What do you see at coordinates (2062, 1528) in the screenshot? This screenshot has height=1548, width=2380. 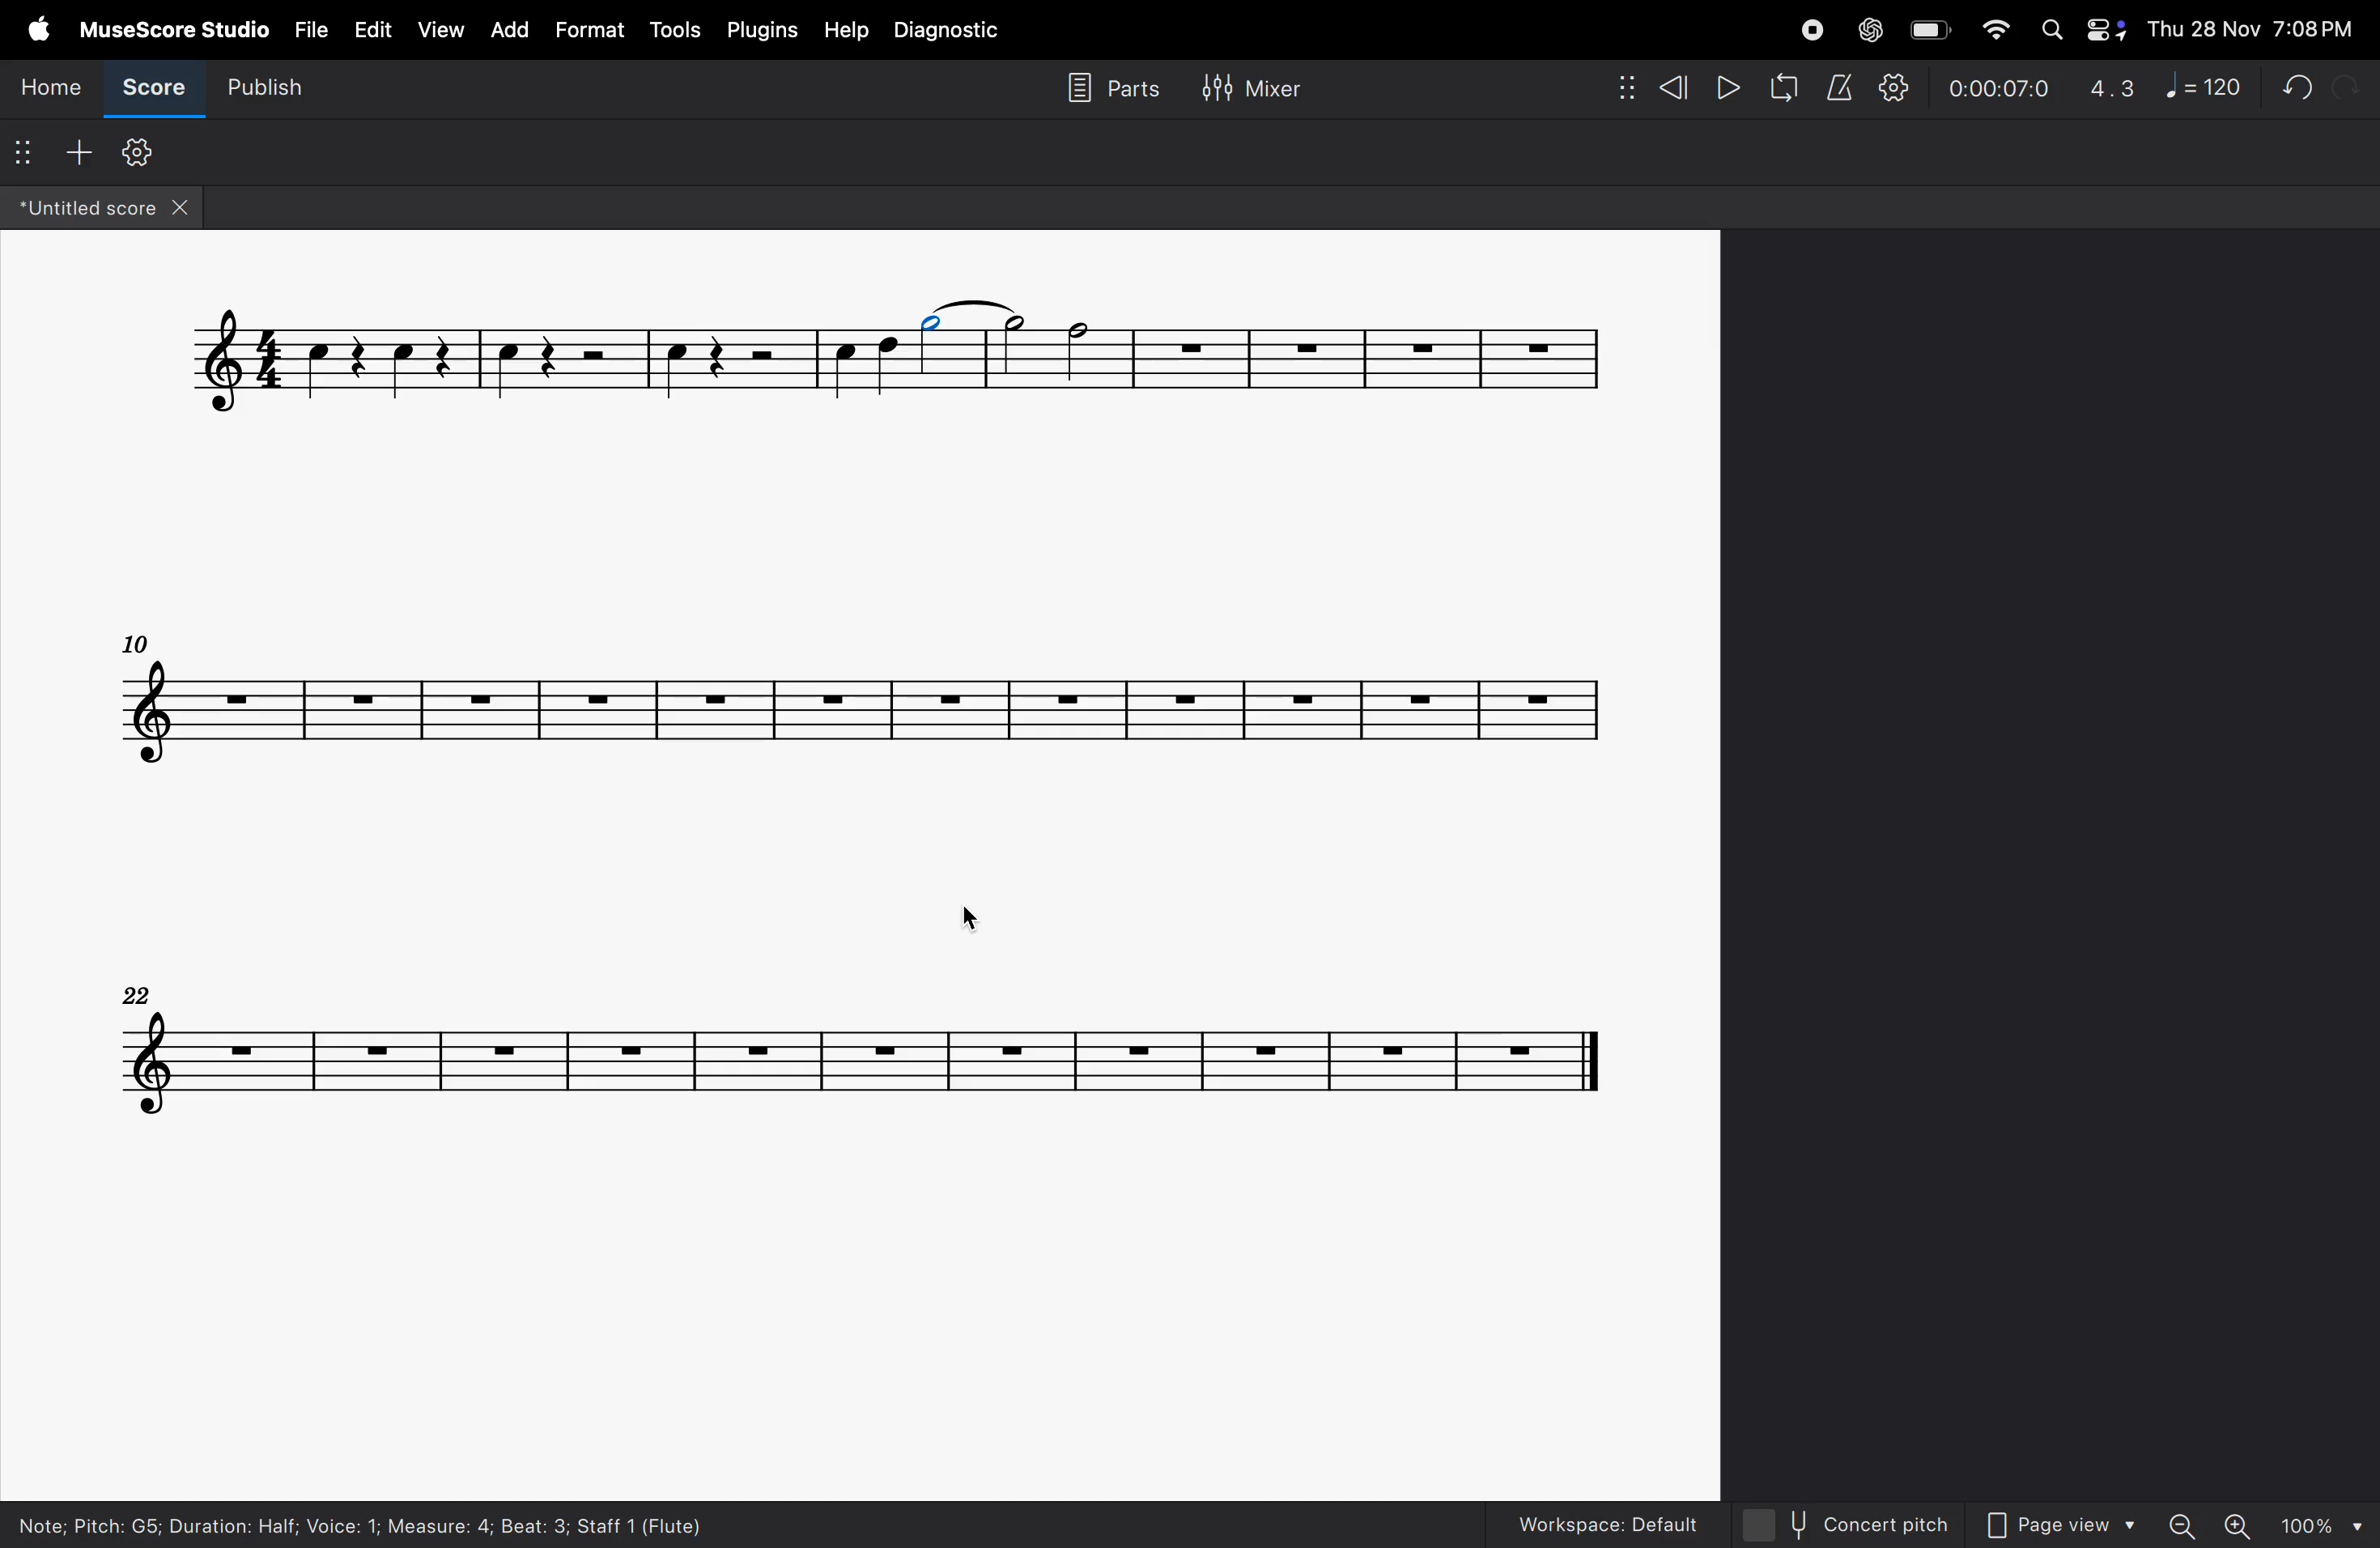 I see `page view` at bounding box center [2062, 1528].